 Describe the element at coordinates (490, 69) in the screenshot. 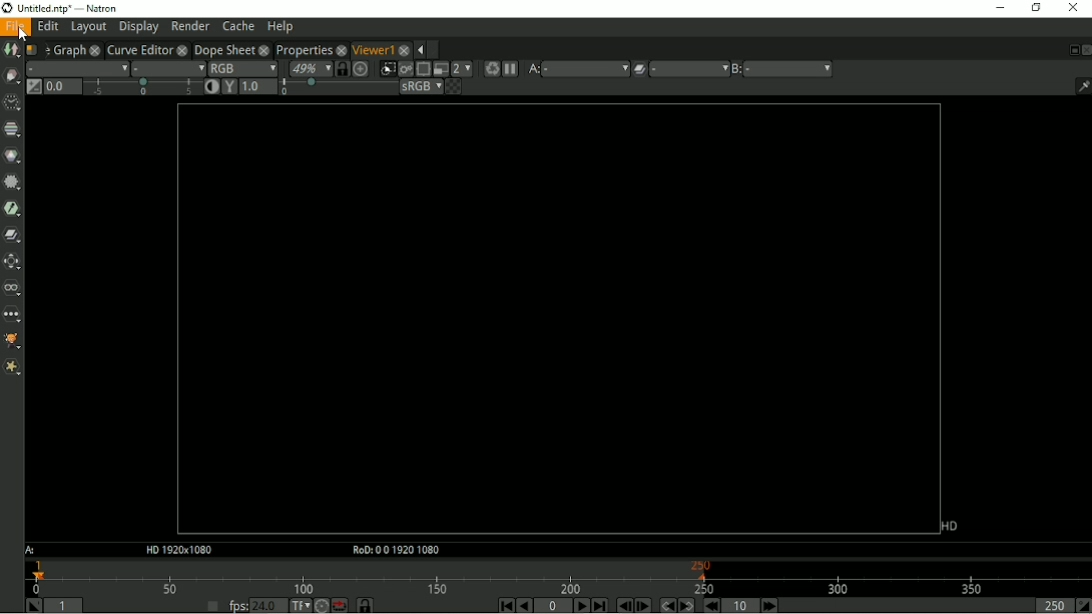

I see `Render` at that location.